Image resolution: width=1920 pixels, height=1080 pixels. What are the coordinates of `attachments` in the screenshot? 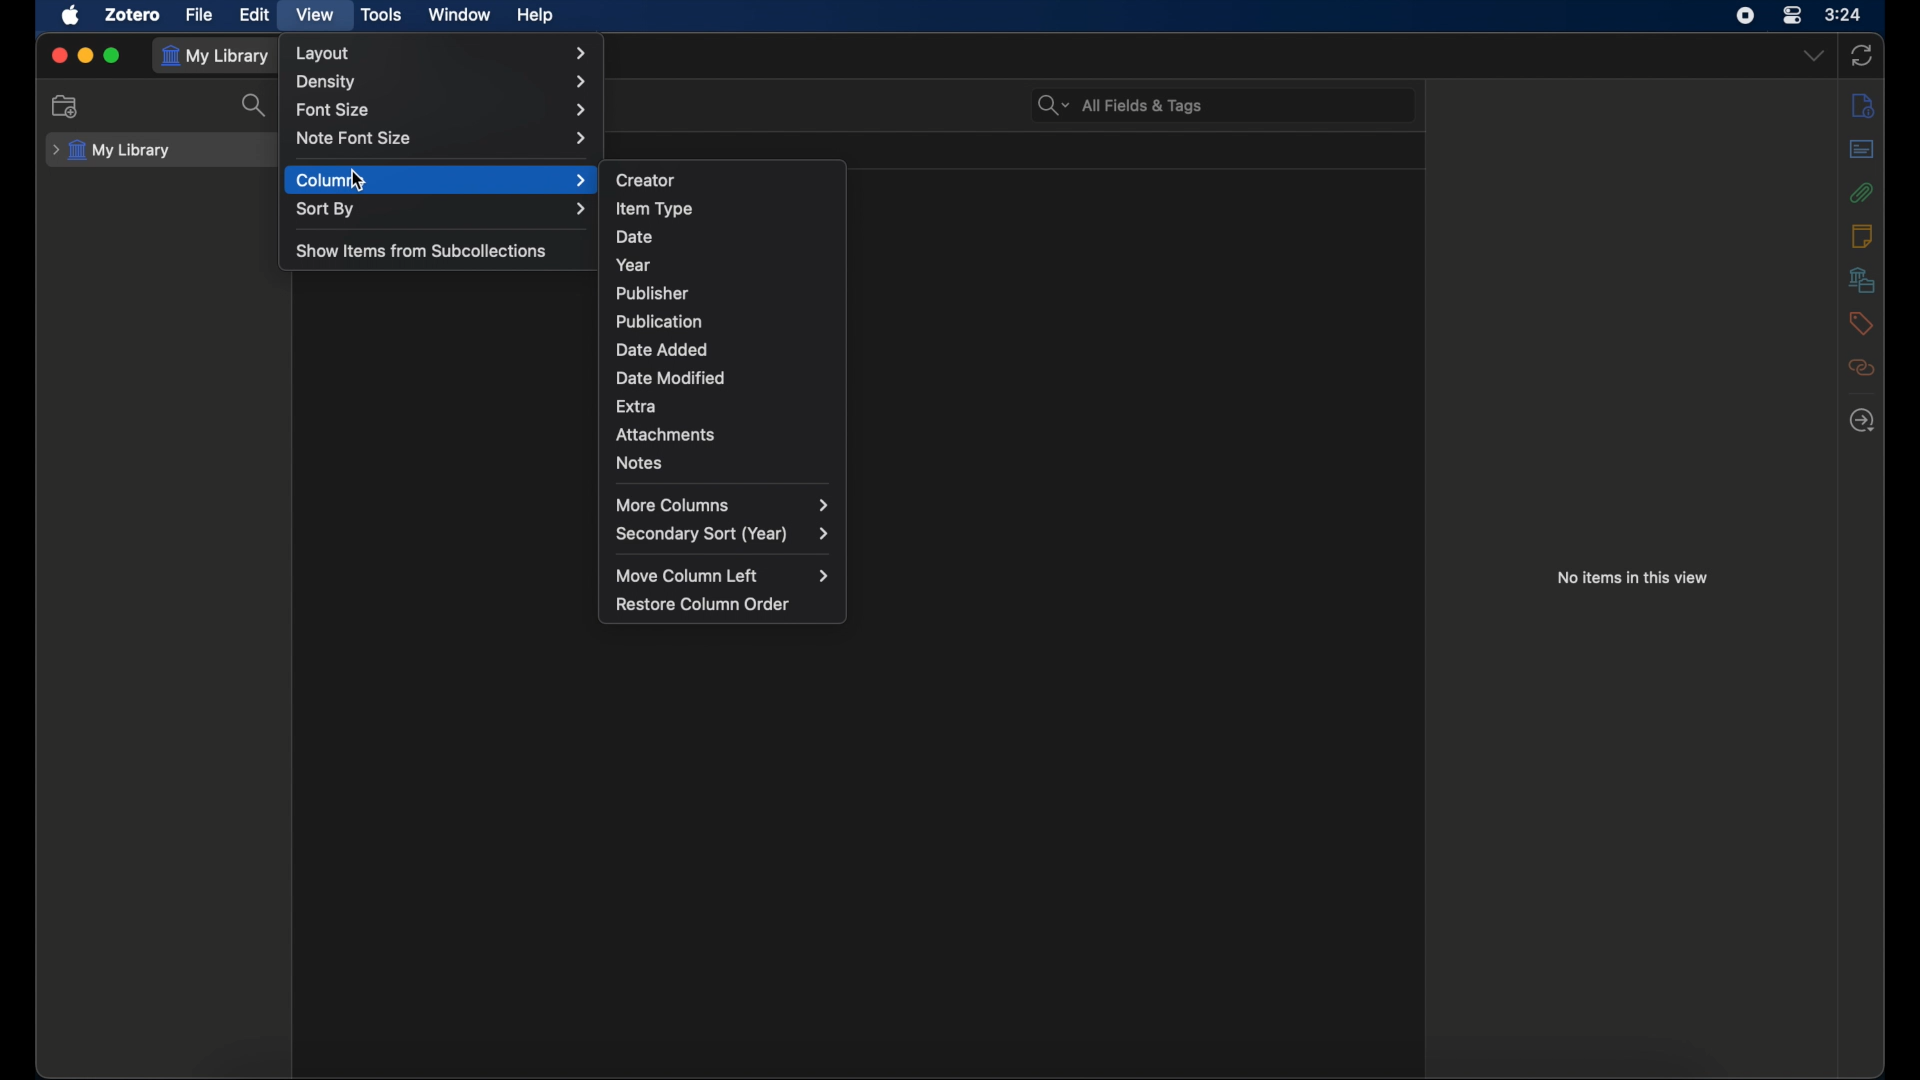 It's located at (1862, 192).